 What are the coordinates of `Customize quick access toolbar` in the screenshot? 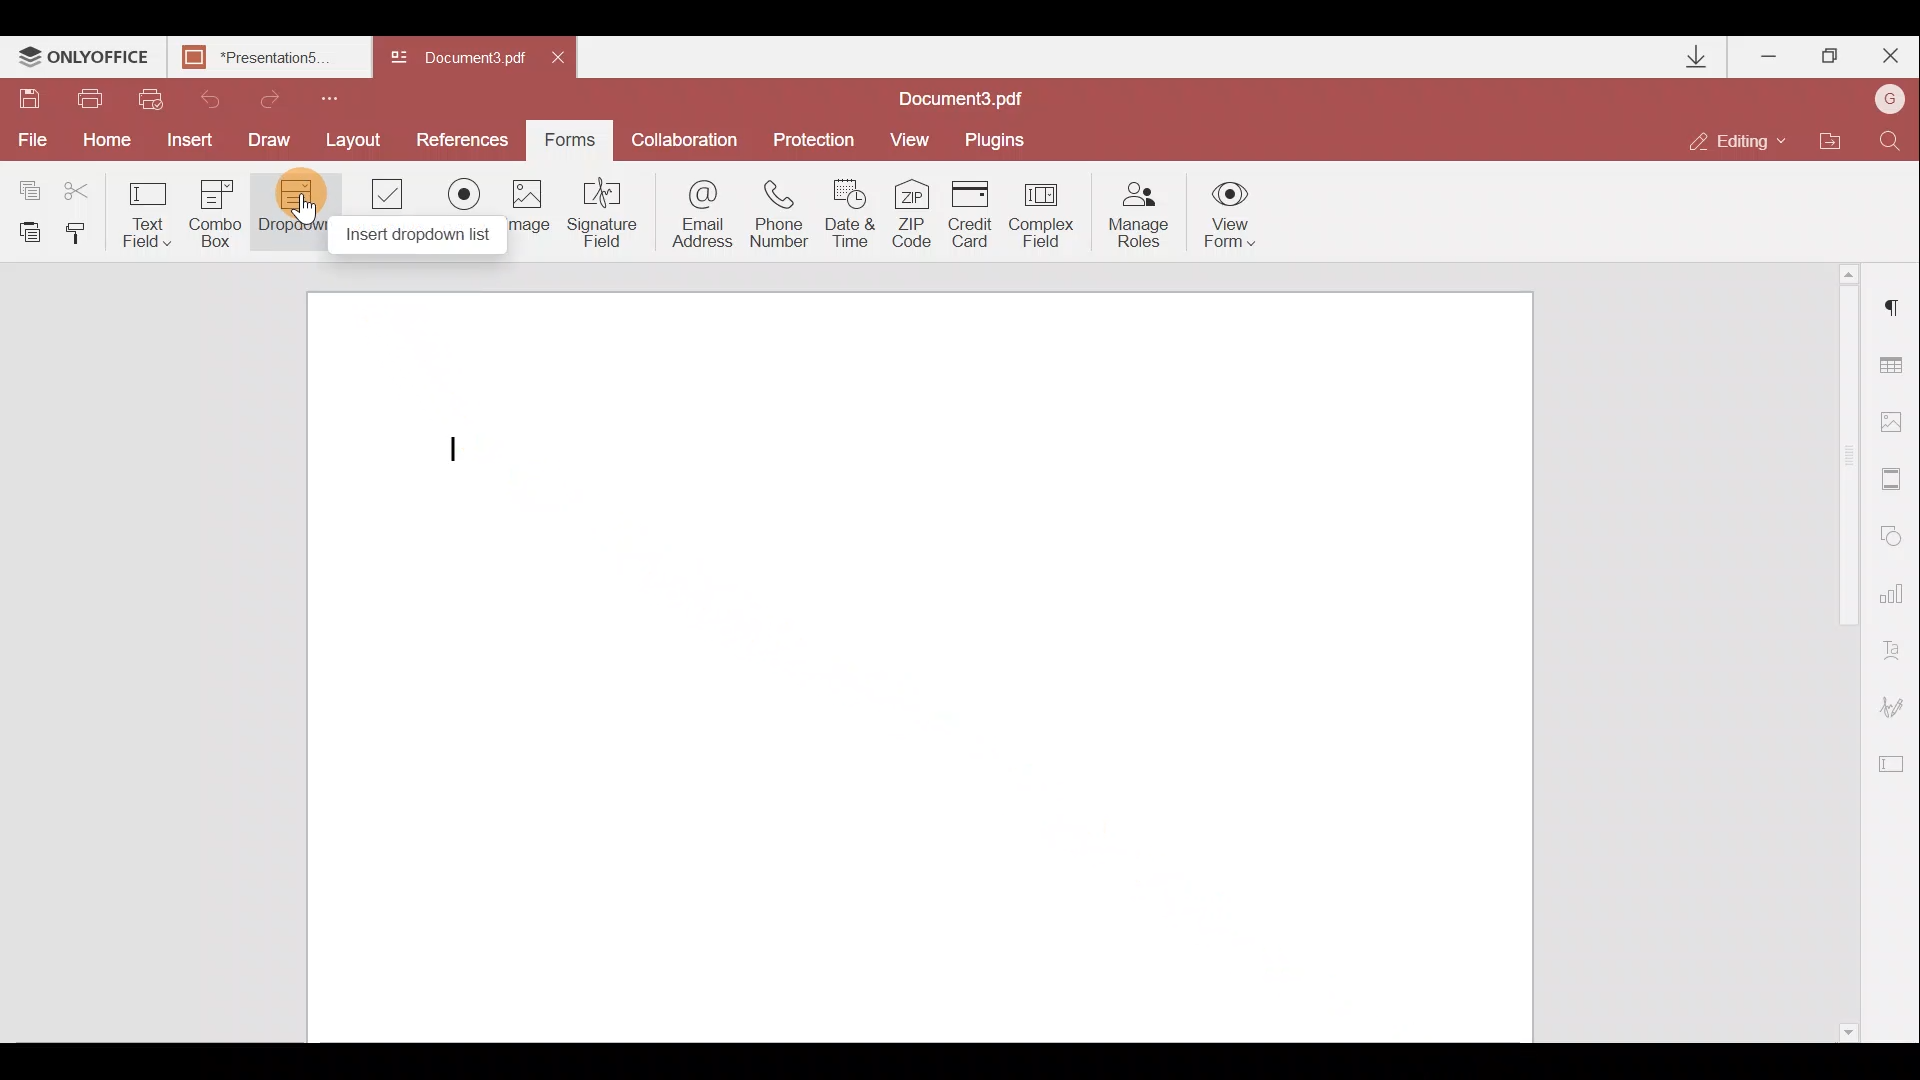 It's located at (322, 96).